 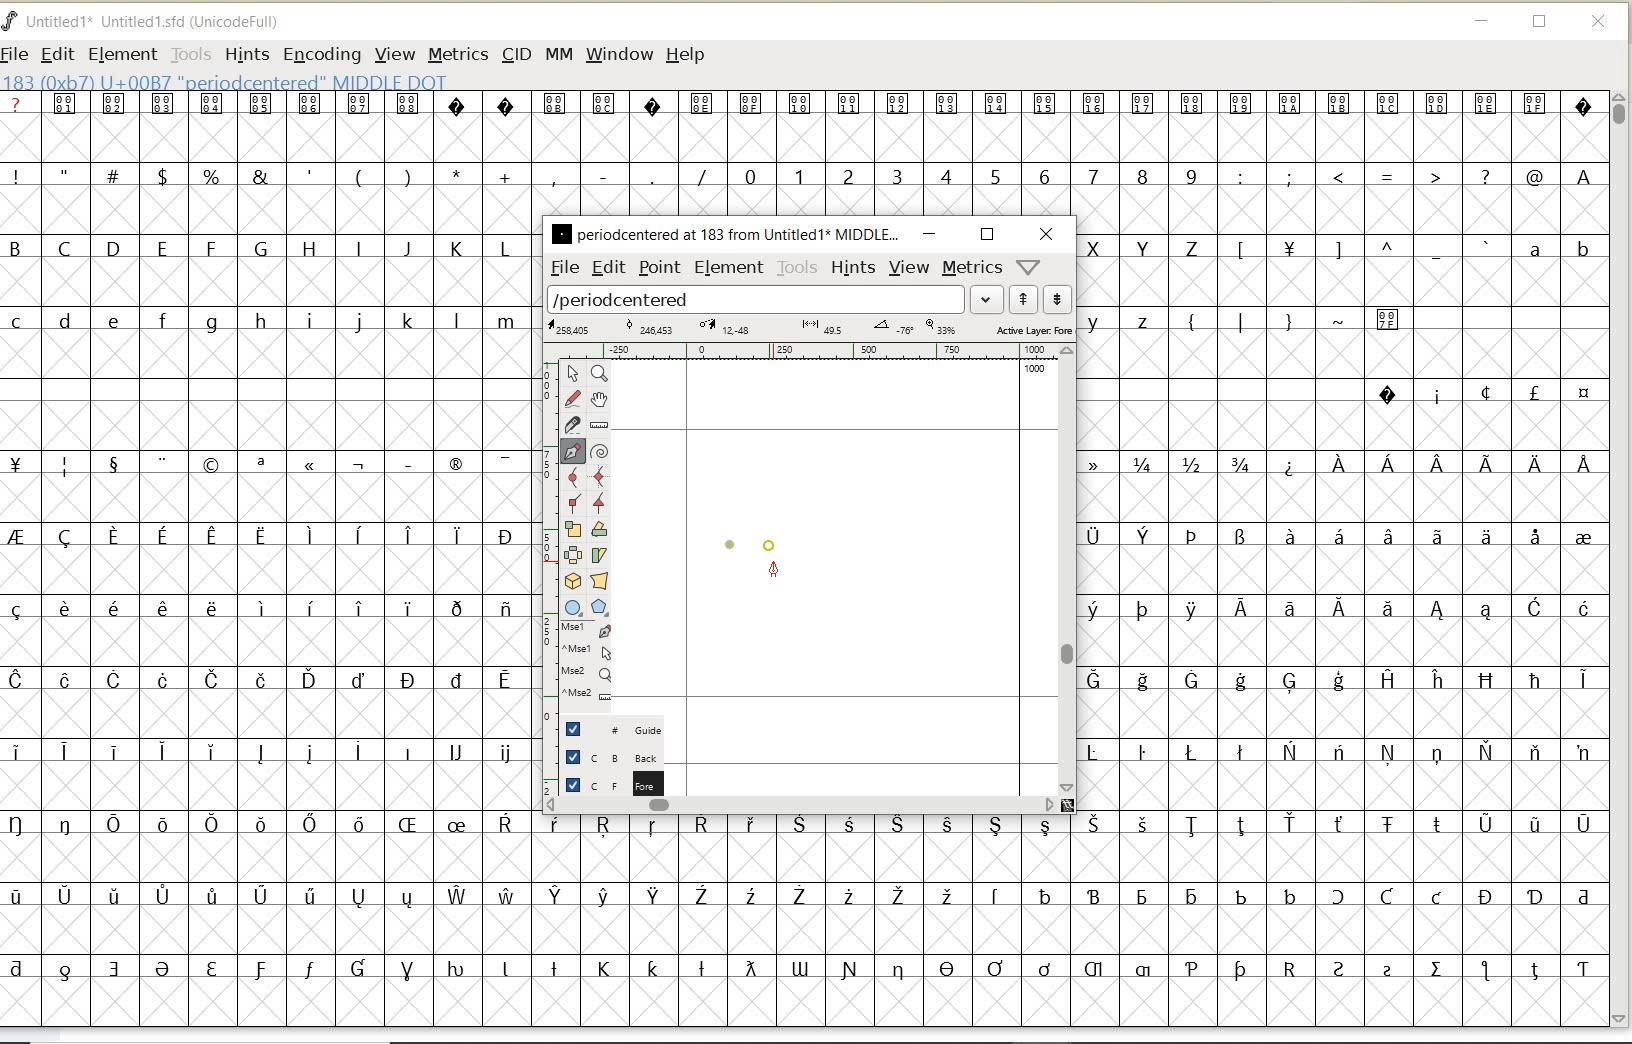 I want to click on special characters, so click(x=1065, y=905).